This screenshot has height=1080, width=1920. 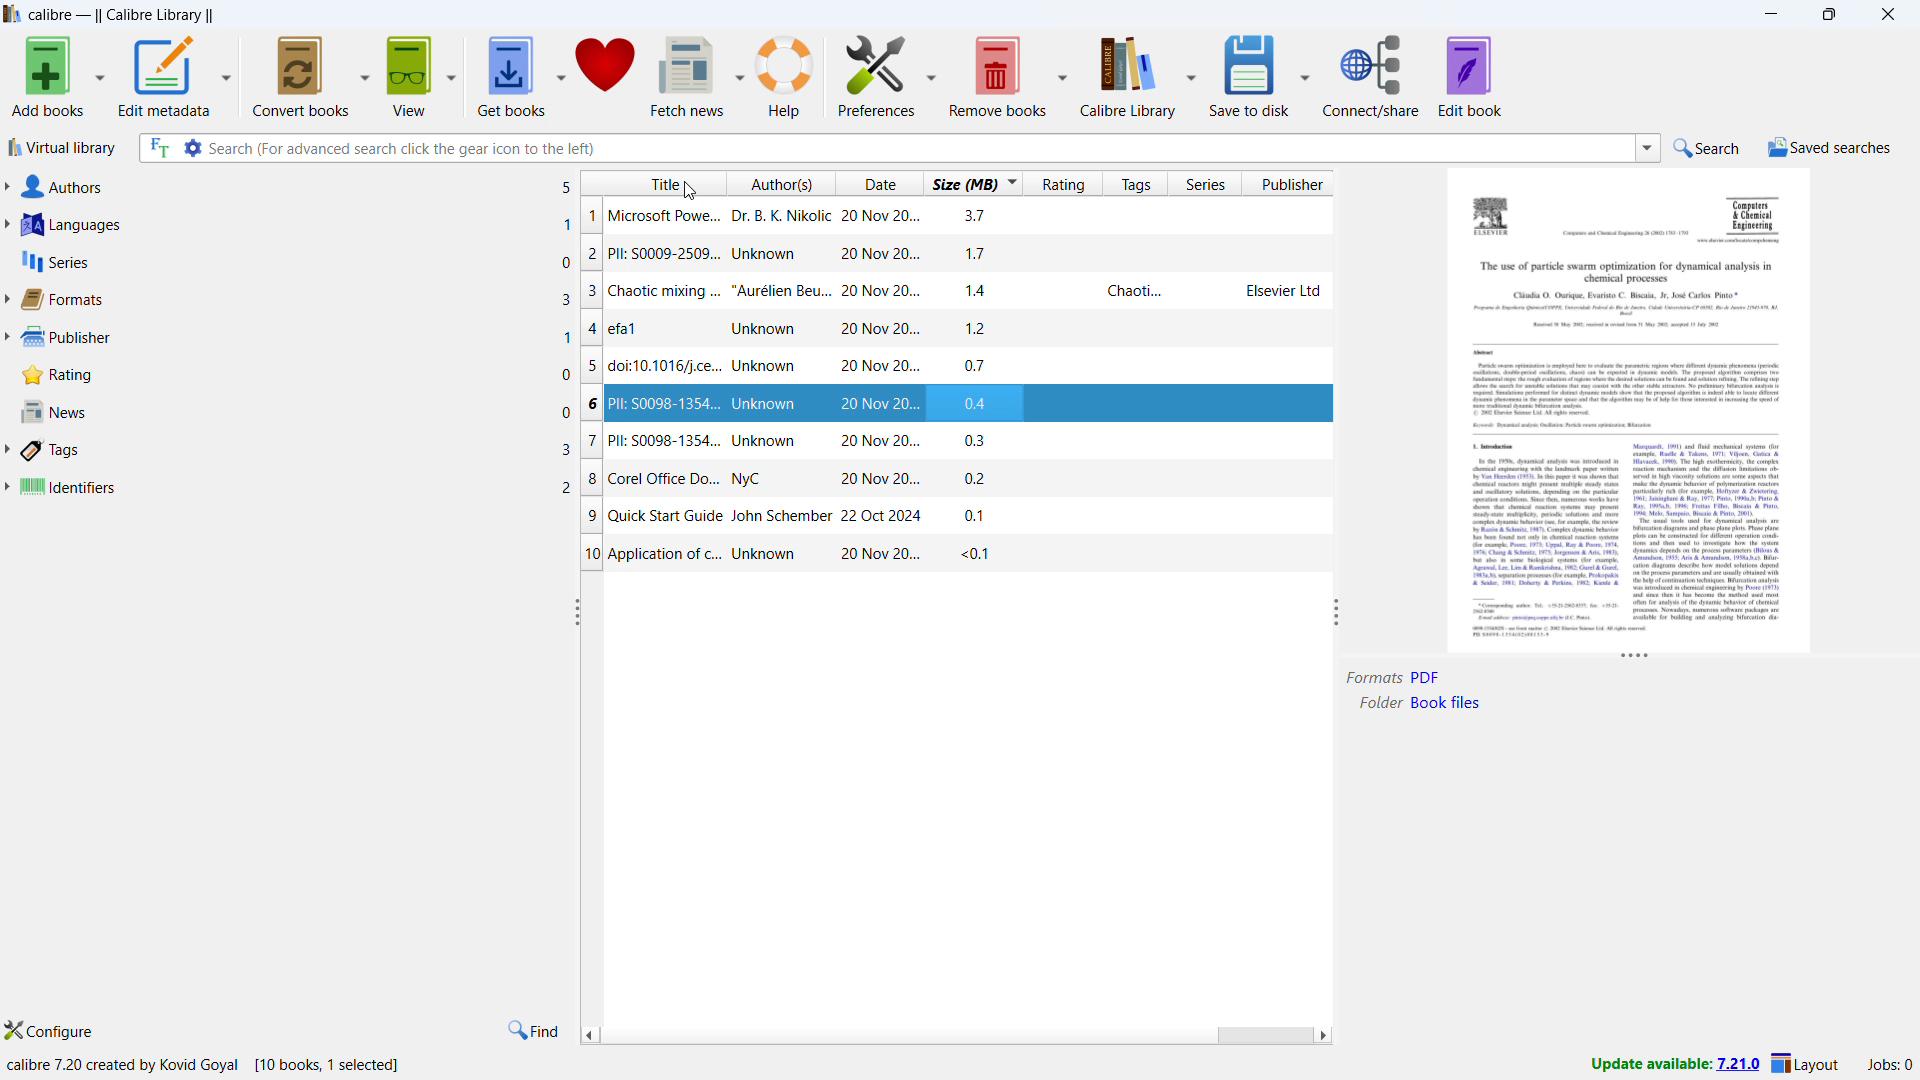 I want to click on get books options, so click(x=557, y=72).